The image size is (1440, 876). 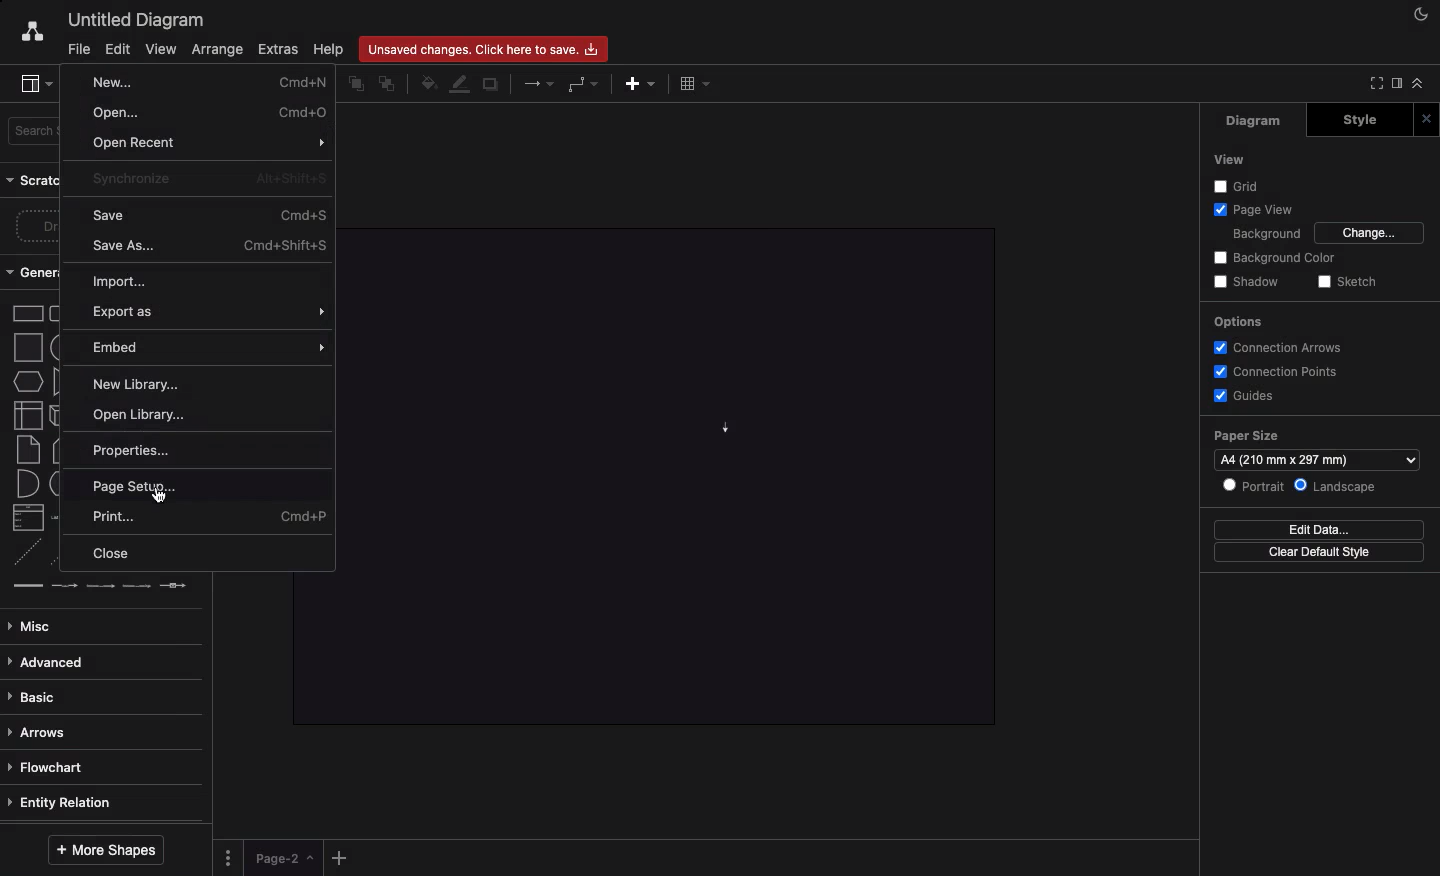 I want to click on Synchronize, so click(x=132, y=178).